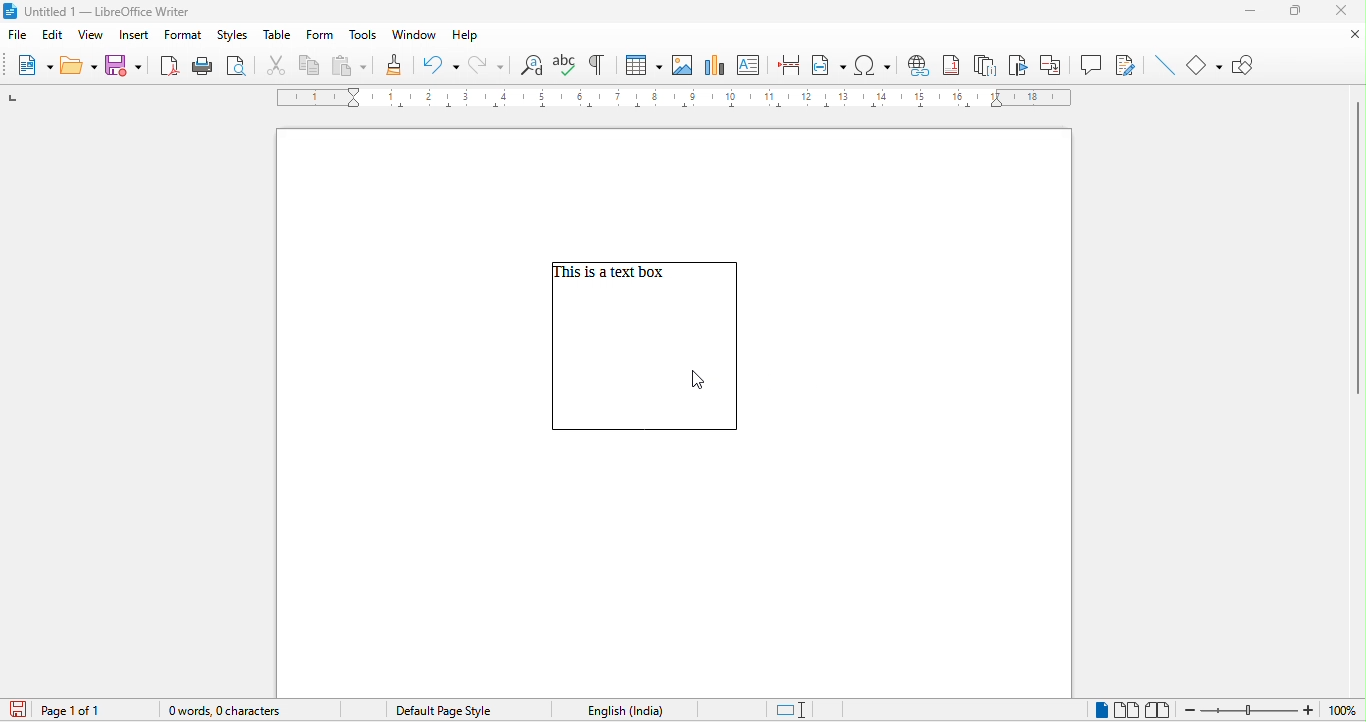 This screenshot has height=722, width=1366. What do you see at coordinates (246, 713) in the screenshot?
I see `0 words, o character` at bounding box center [246, 713].